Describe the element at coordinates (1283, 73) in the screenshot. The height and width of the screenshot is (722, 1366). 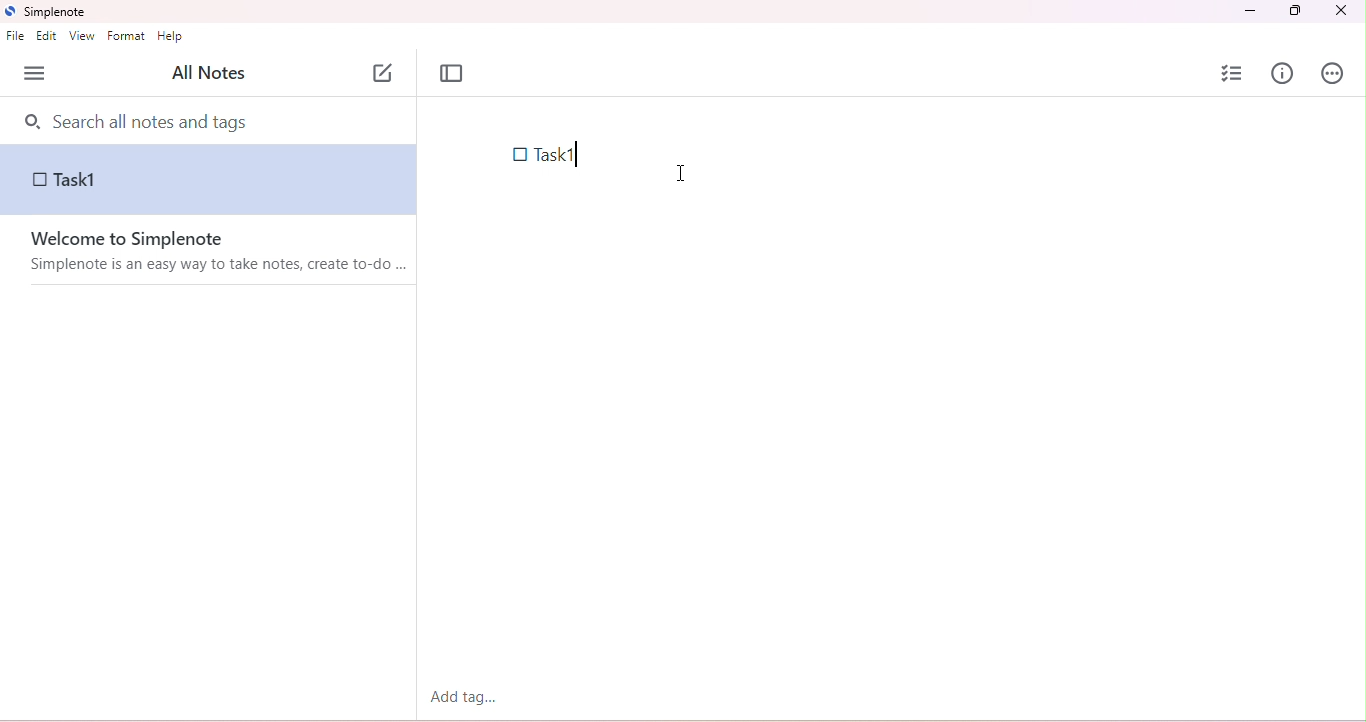
I see `info` at that location.